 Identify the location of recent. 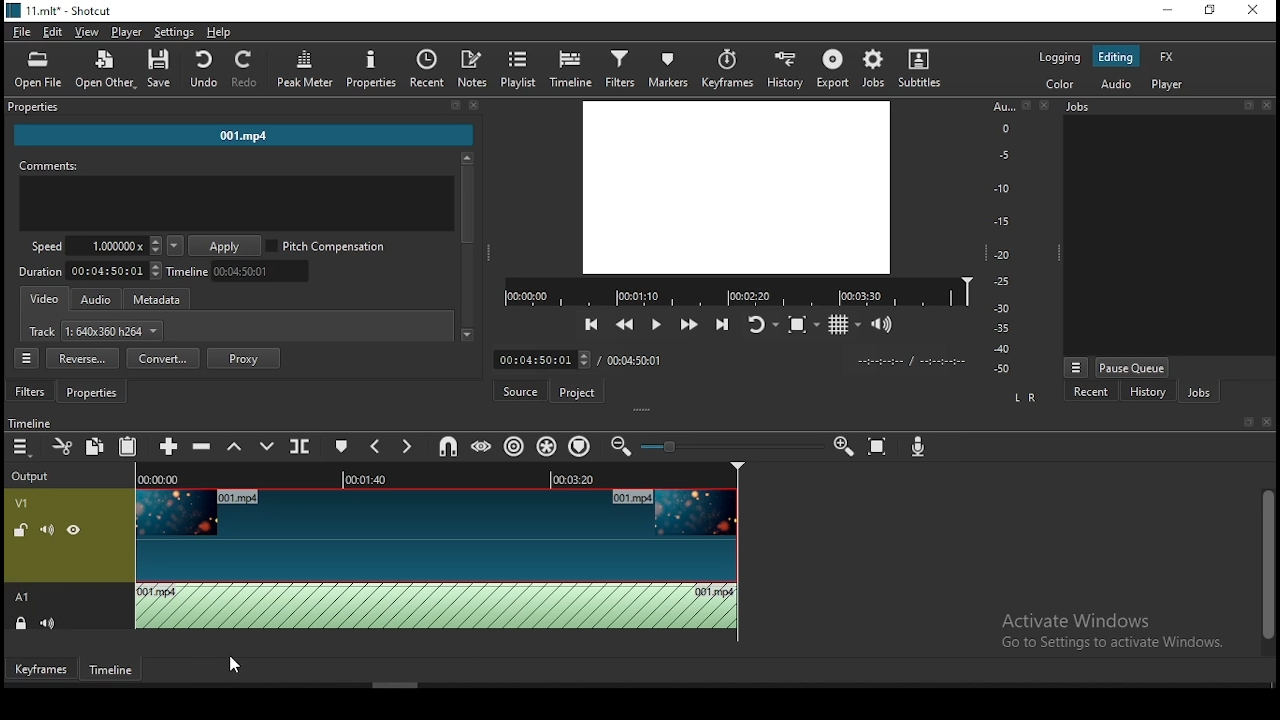
(426, 67).